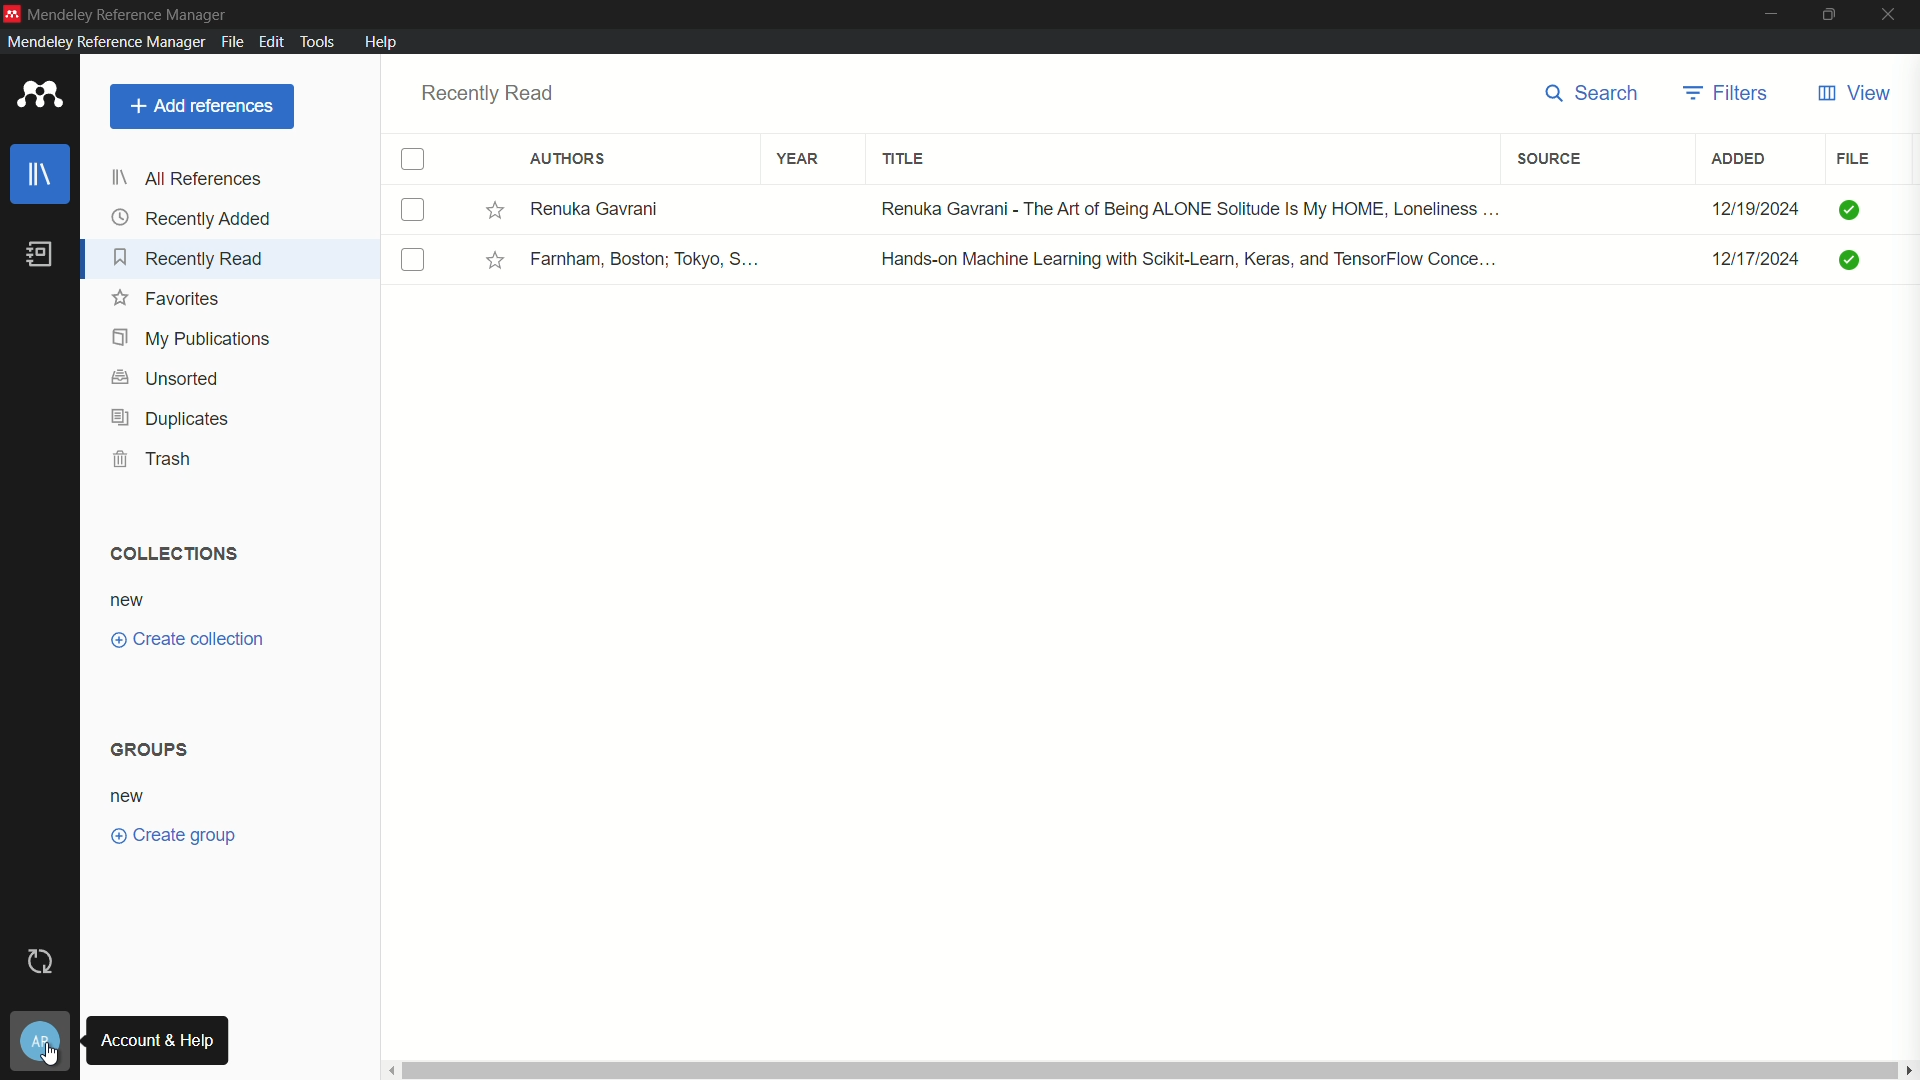 This screenshot has height=1080, width=1920. I want to click on filters, so click(1729, 95).